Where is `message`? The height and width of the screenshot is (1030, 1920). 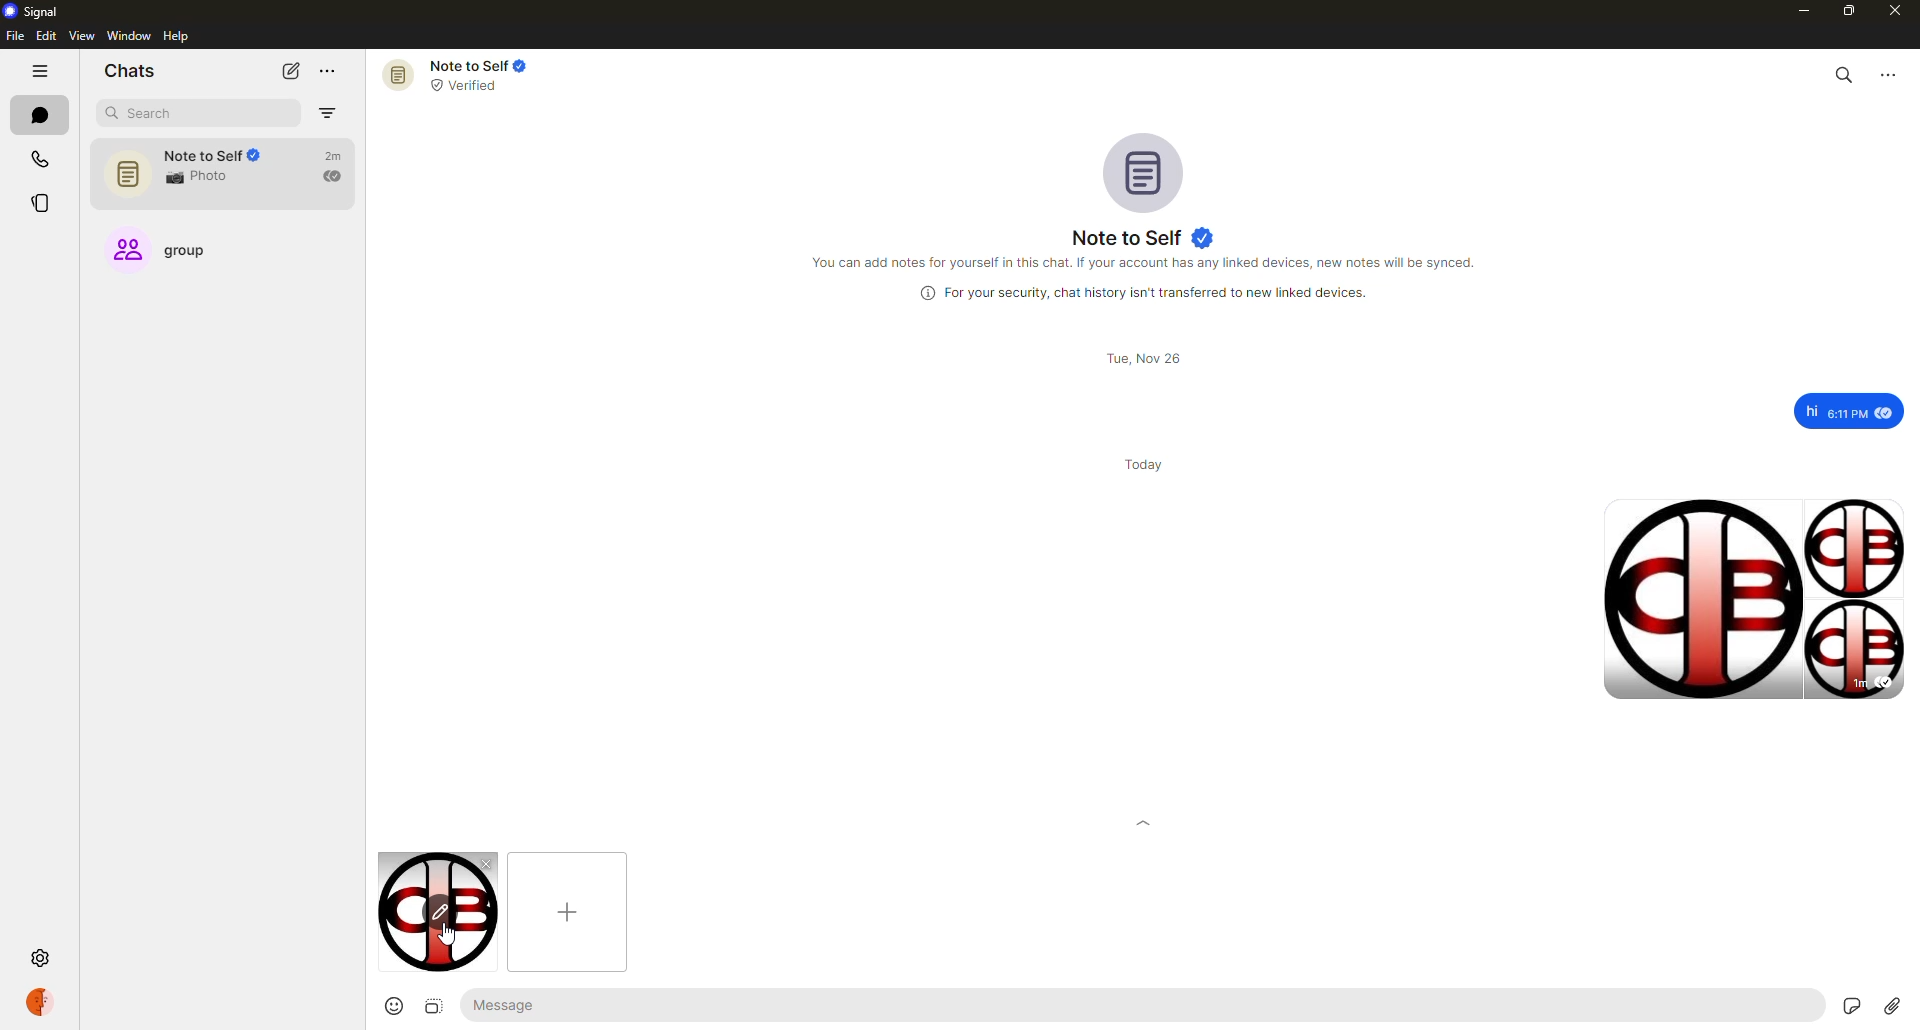
message is located at coordinates (572, 1005).